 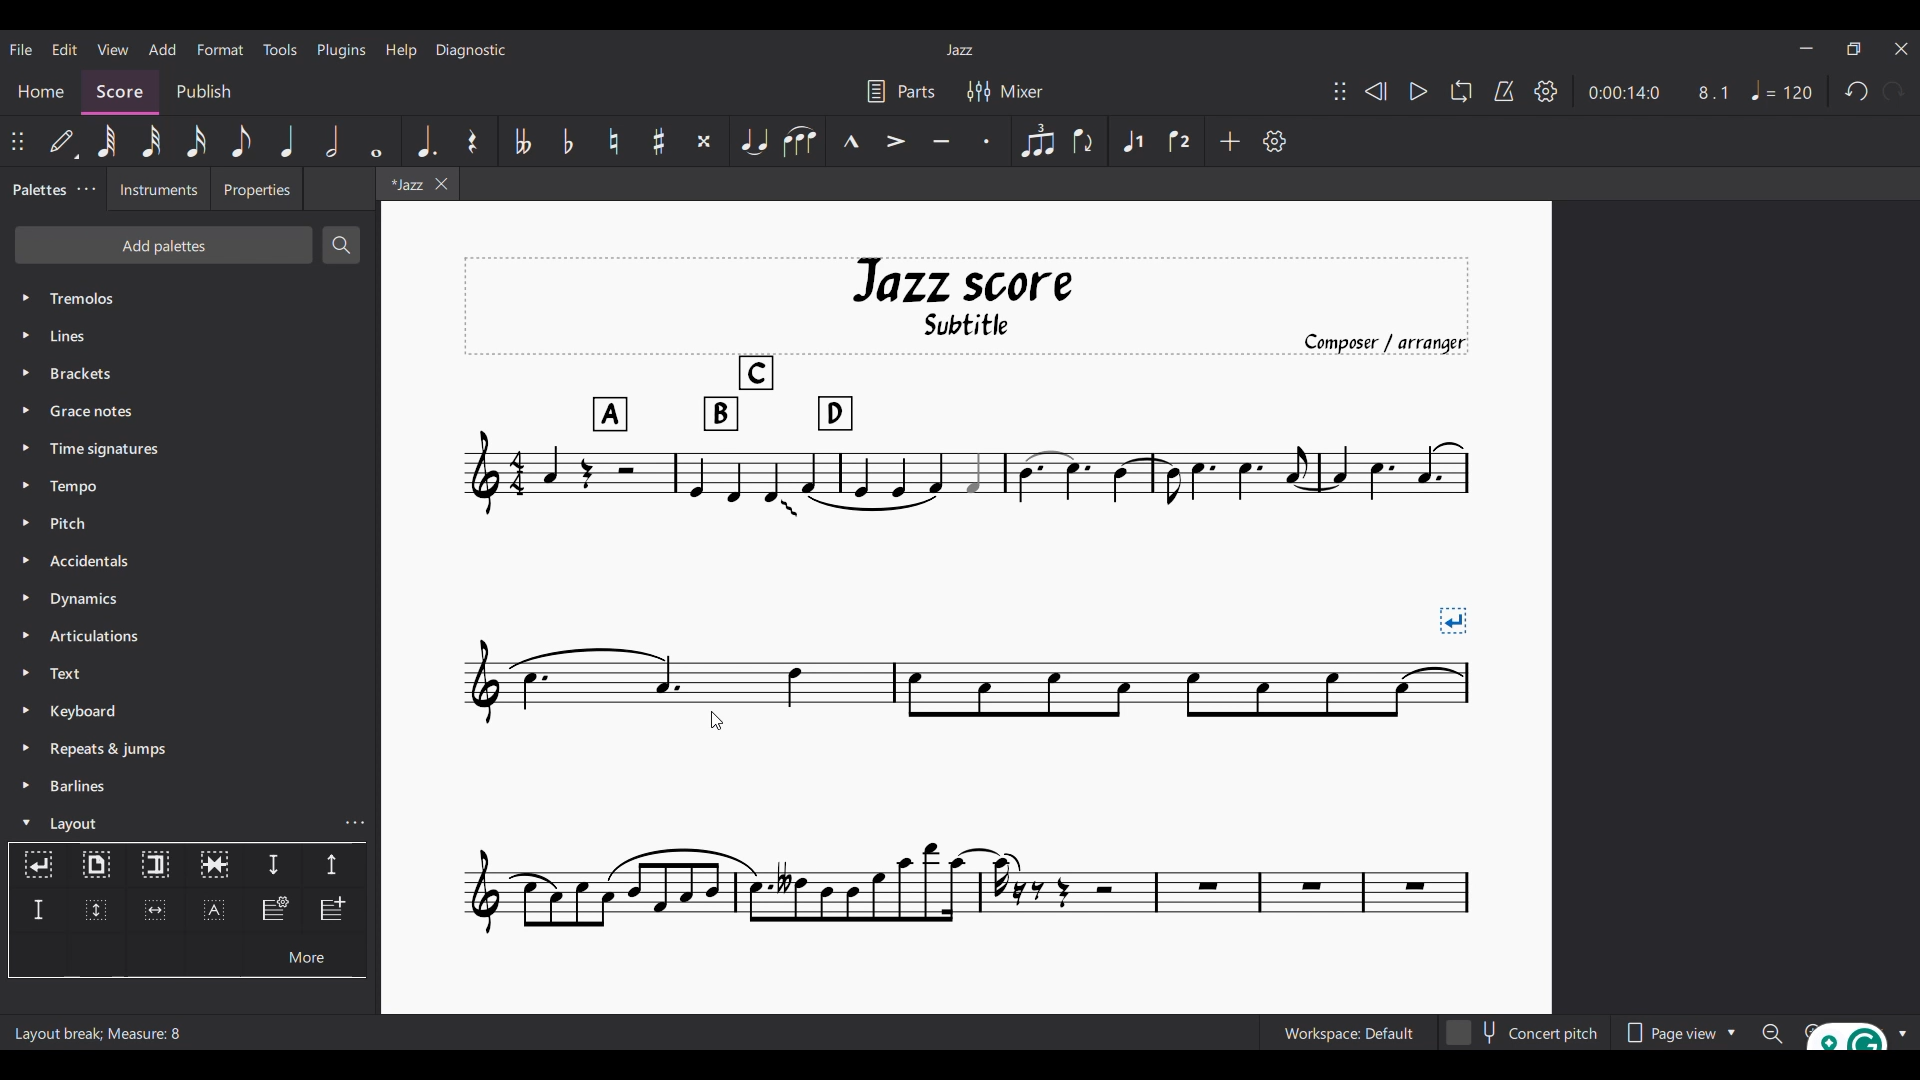 What do you see at coordinates (1782, 90) in the screenshot?
I see `Tempo` at bounding box center [1782, 90].